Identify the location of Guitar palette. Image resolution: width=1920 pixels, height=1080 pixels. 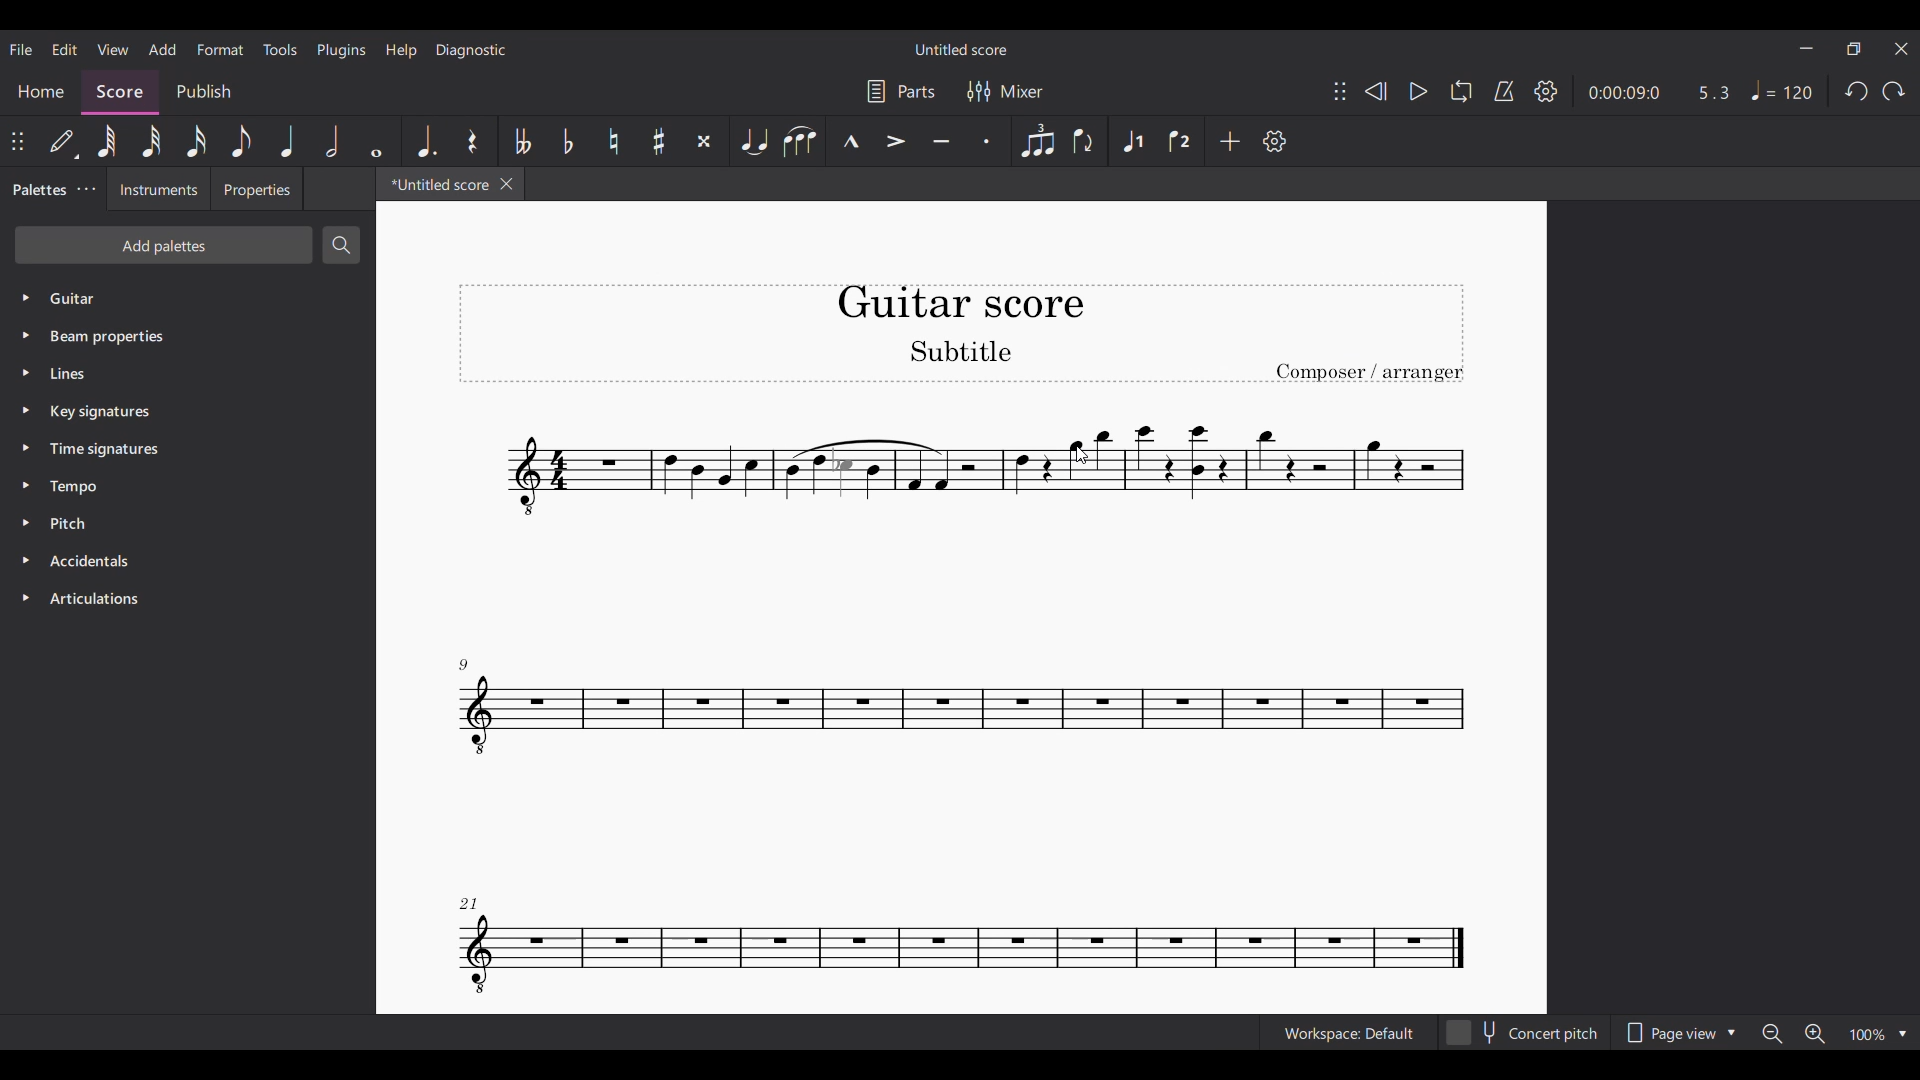
(73, 298).